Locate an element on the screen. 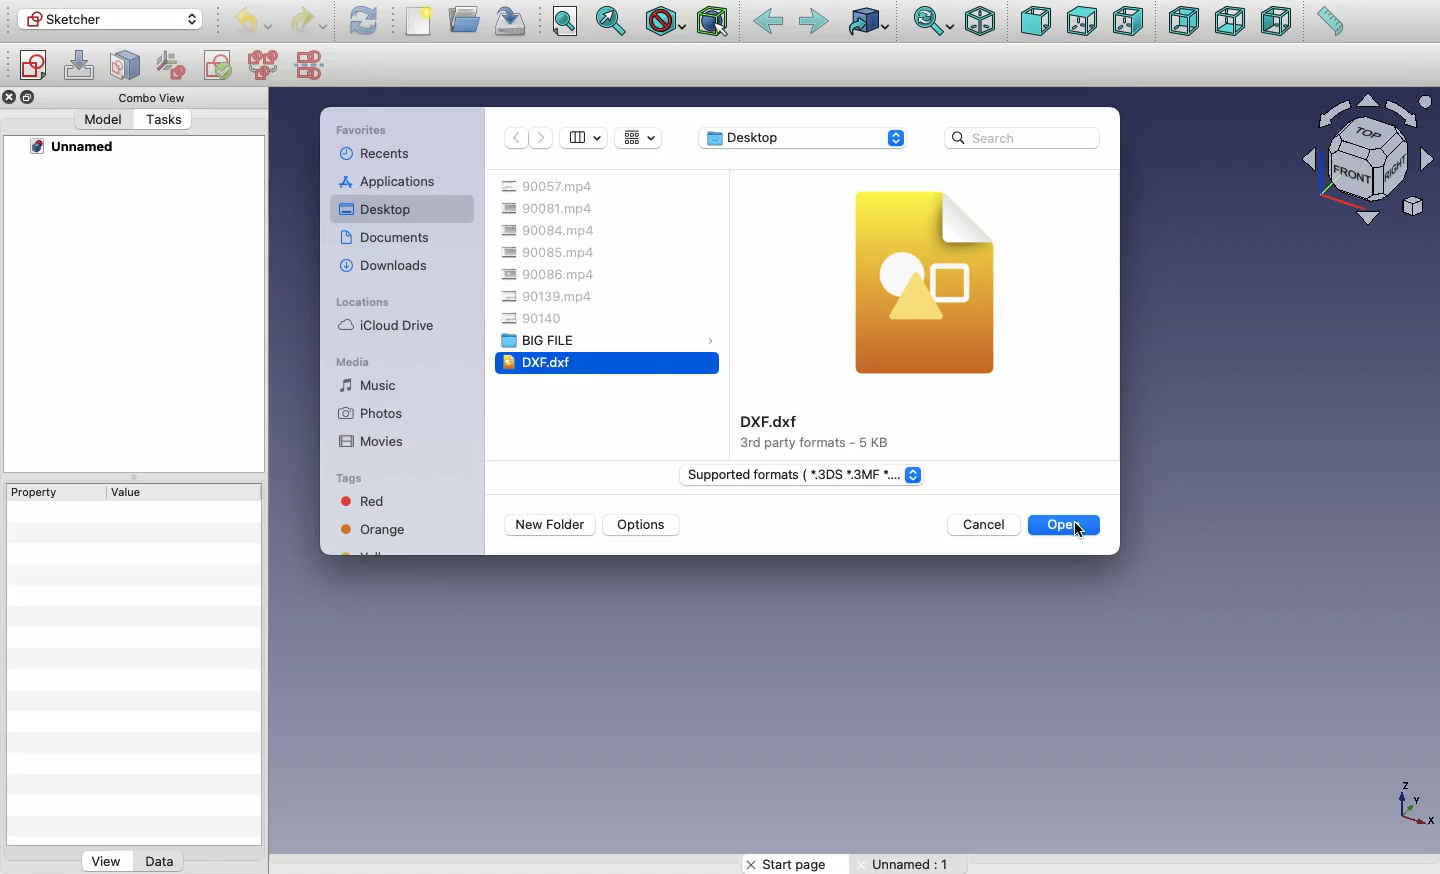 Image resolution: width=1440 pixels, height=874 pixels. Music is located at coordinates (378, 385).